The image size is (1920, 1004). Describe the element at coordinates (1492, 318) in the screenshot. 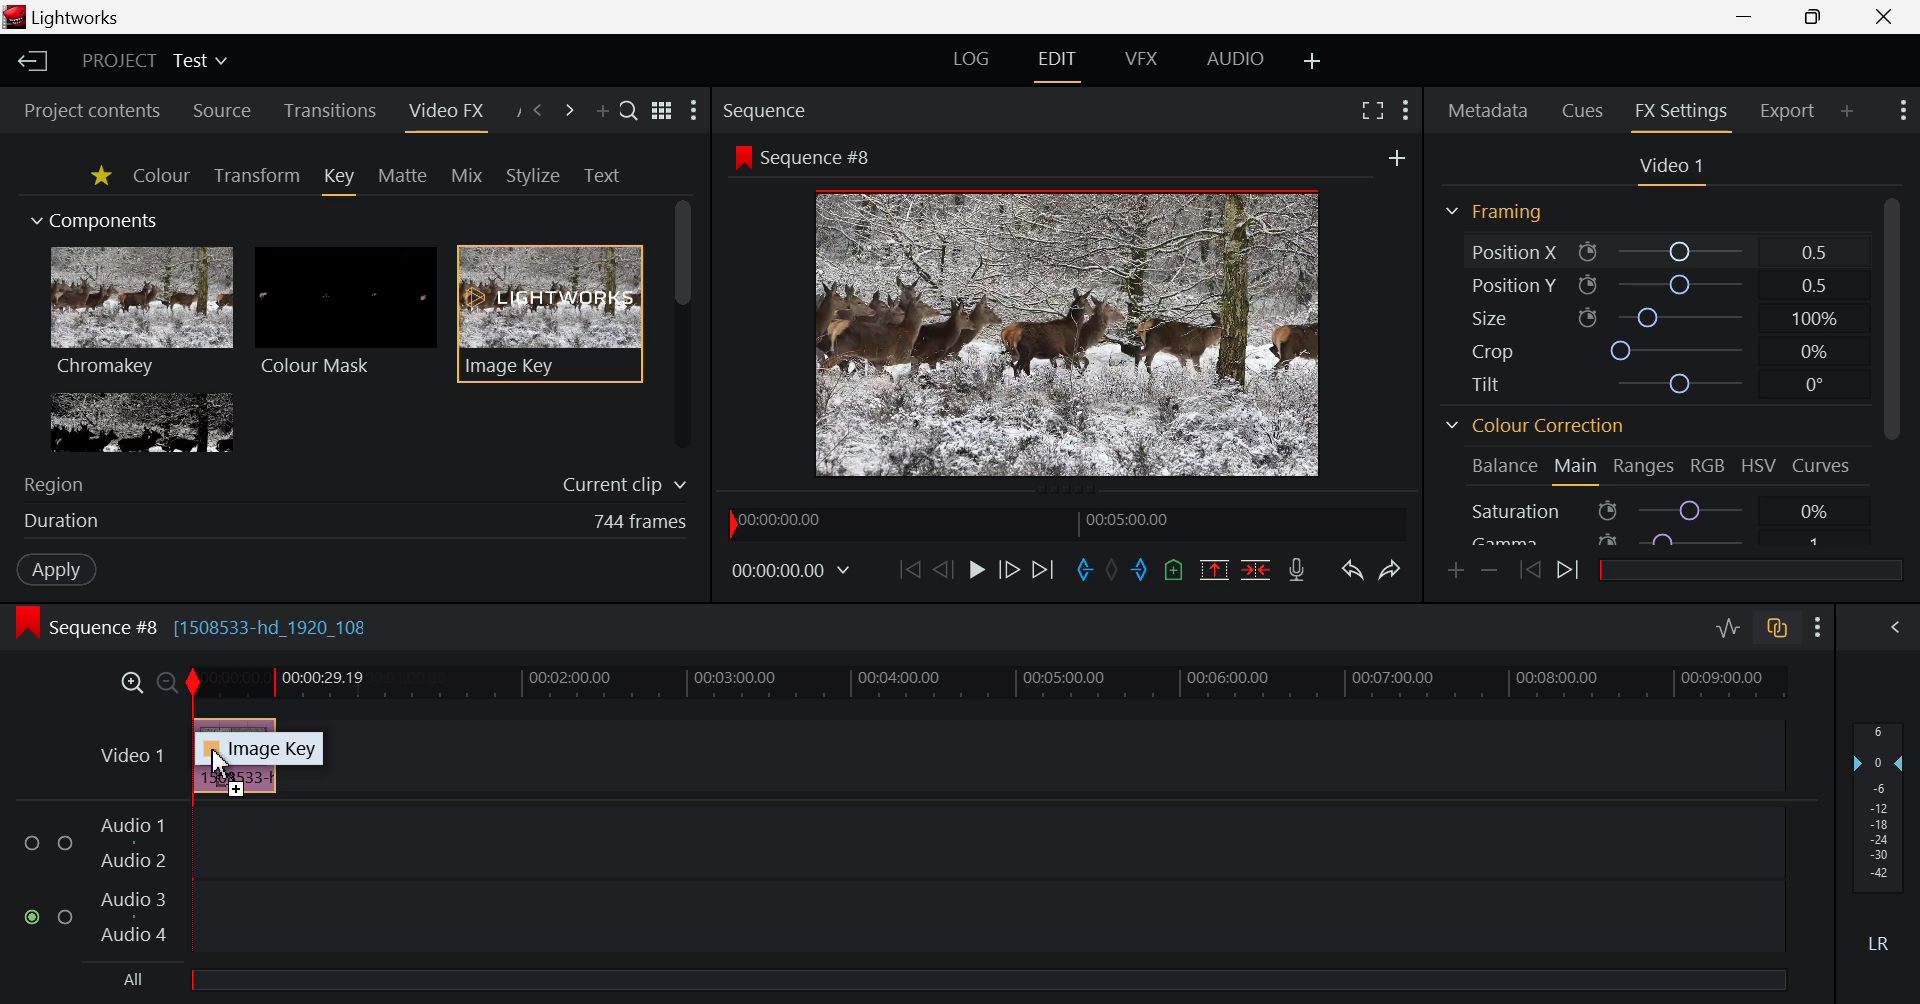

I see `Size` at that location.